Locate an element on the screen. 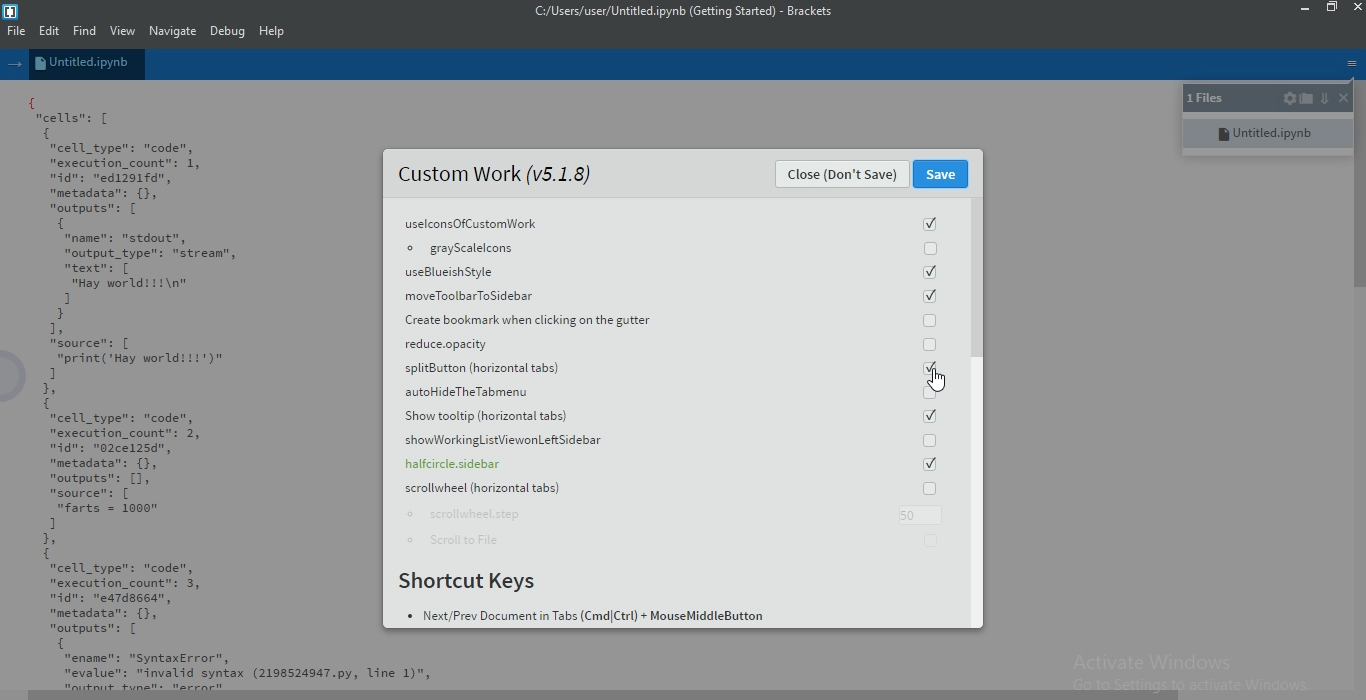 Image resolution: width=1366 pixels, height=700 pixels. scroll bar is located at coordinates (605, 695).